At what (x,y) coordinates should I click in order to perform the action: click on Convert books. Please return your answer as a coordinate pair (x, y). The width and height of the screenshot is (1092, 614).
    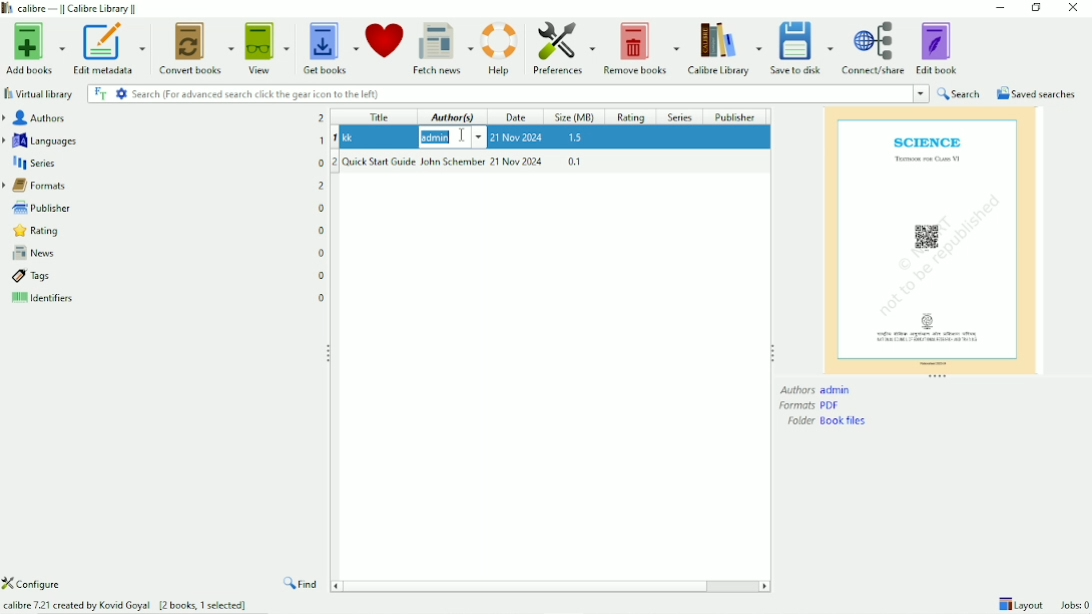
    Looking at the image, I should click on (196, 48).